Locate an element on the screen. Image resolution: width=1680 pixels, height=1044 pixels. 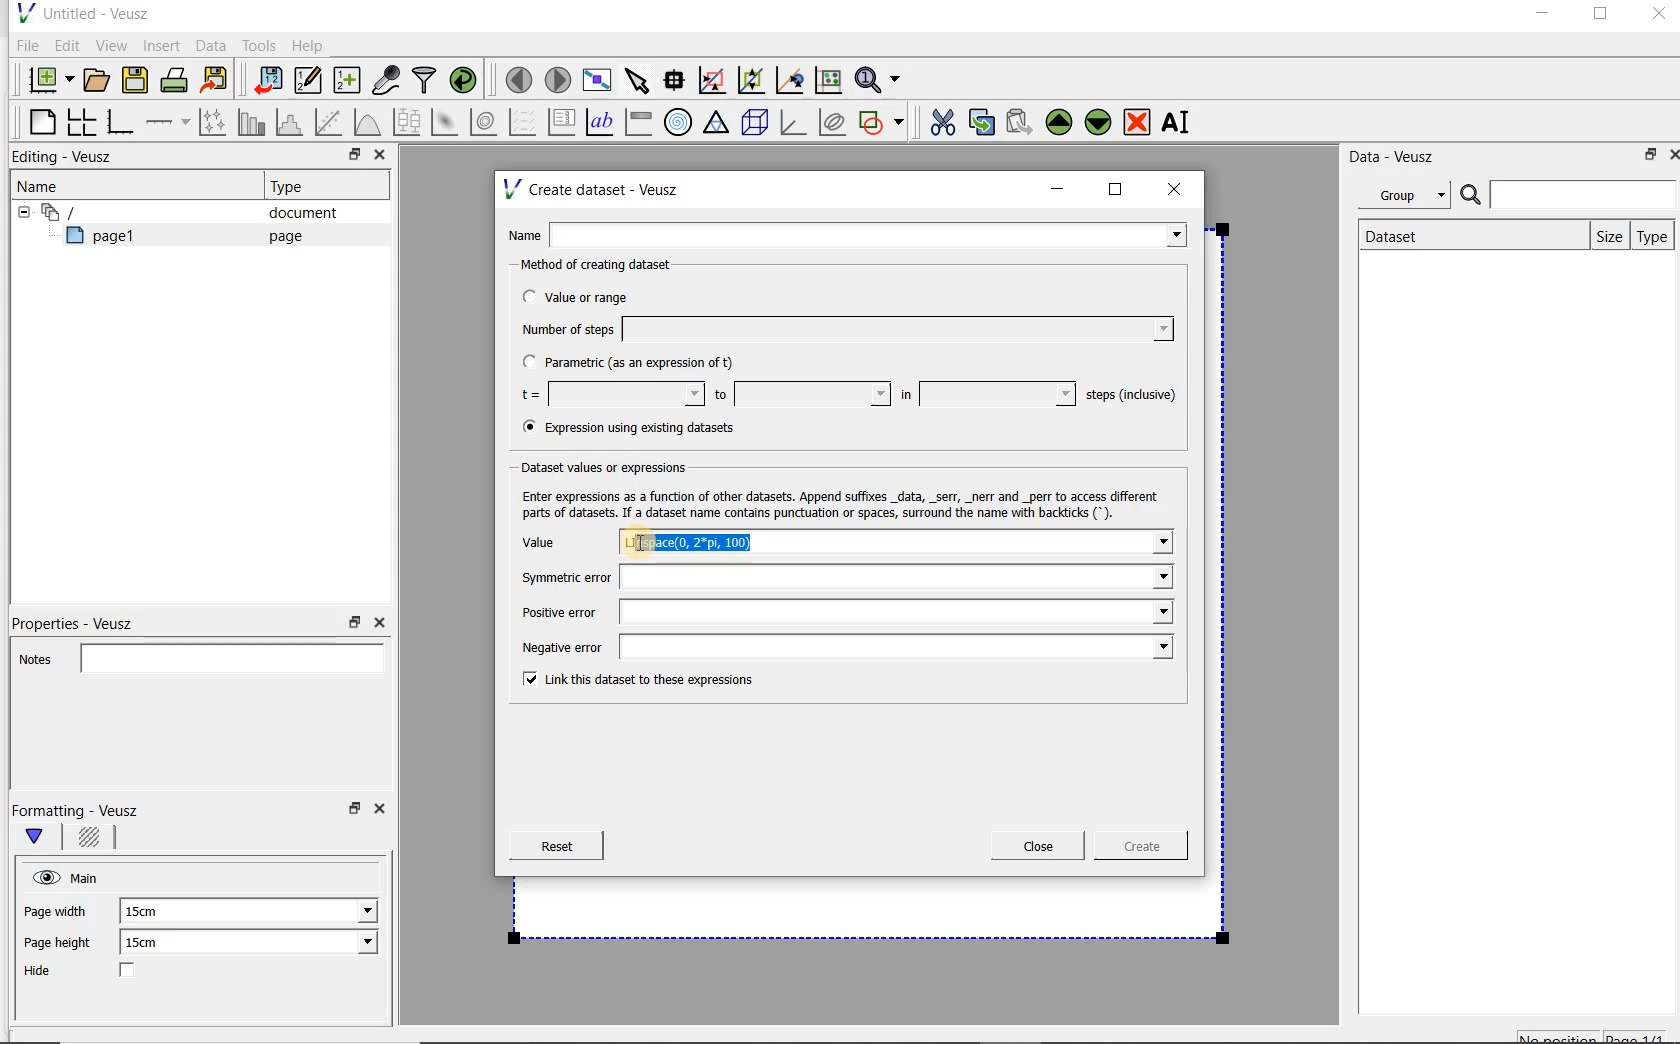
maximize is located at coordinates (1601, 17).